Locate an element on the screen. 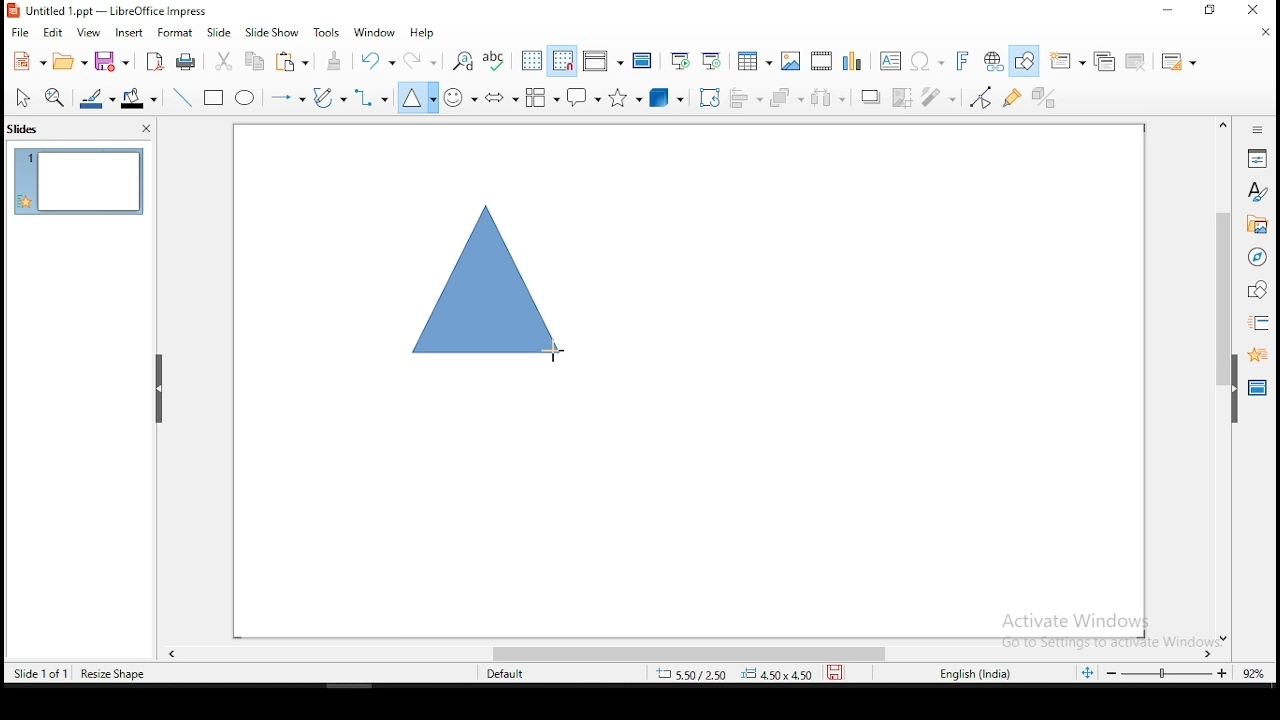 The width and height of the screenshot is (1280, 720). format is located at coordinates (175, 31).